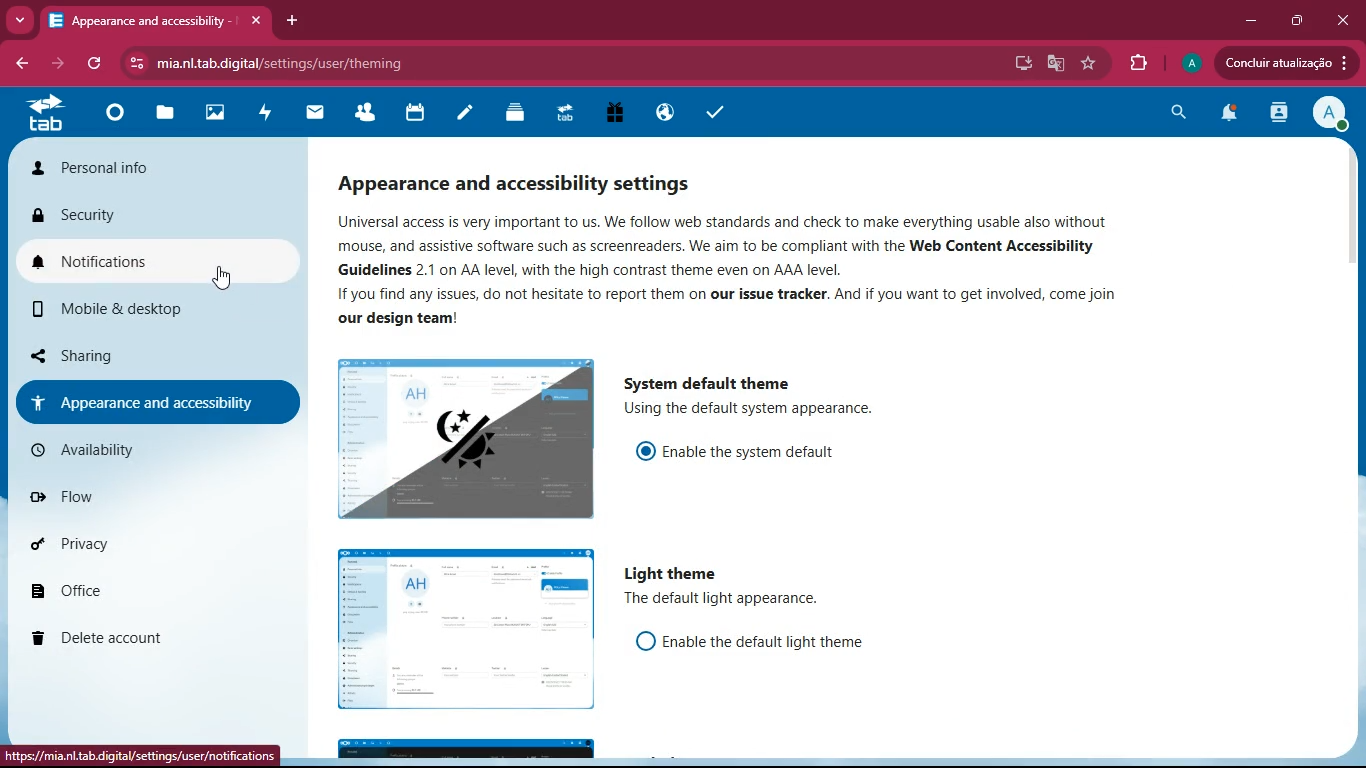 This screenshot has width=1366, height=768. What do you see at coordinates (1252, 20) in the screenshot?
I see `minimize` at bounding box center [1252, 20].